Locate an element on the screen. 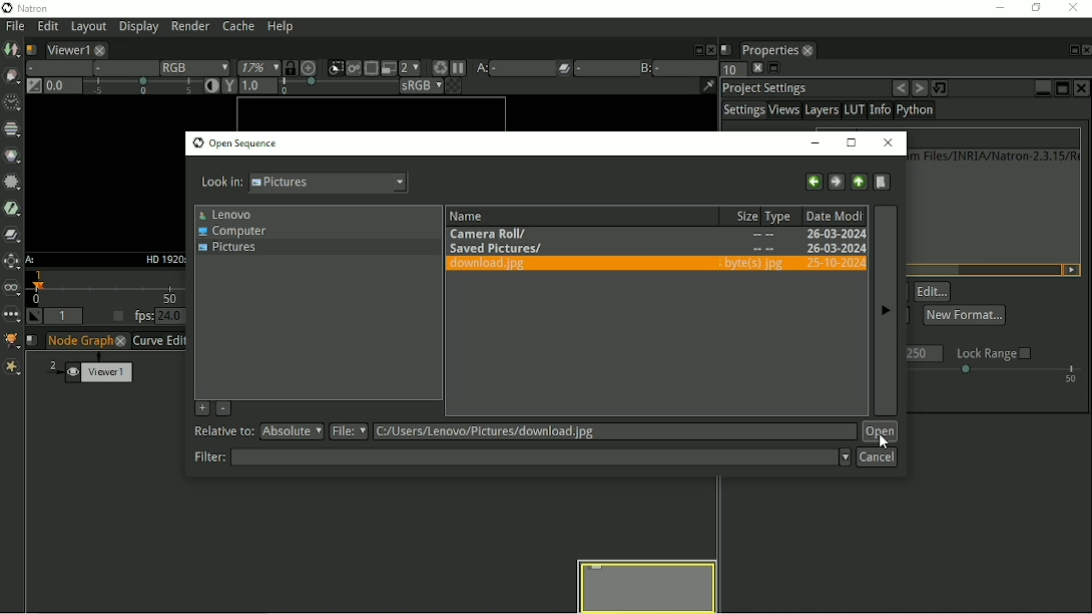 This screenshot has height=614, width=1092. New format is located at coordinates (964, 314).